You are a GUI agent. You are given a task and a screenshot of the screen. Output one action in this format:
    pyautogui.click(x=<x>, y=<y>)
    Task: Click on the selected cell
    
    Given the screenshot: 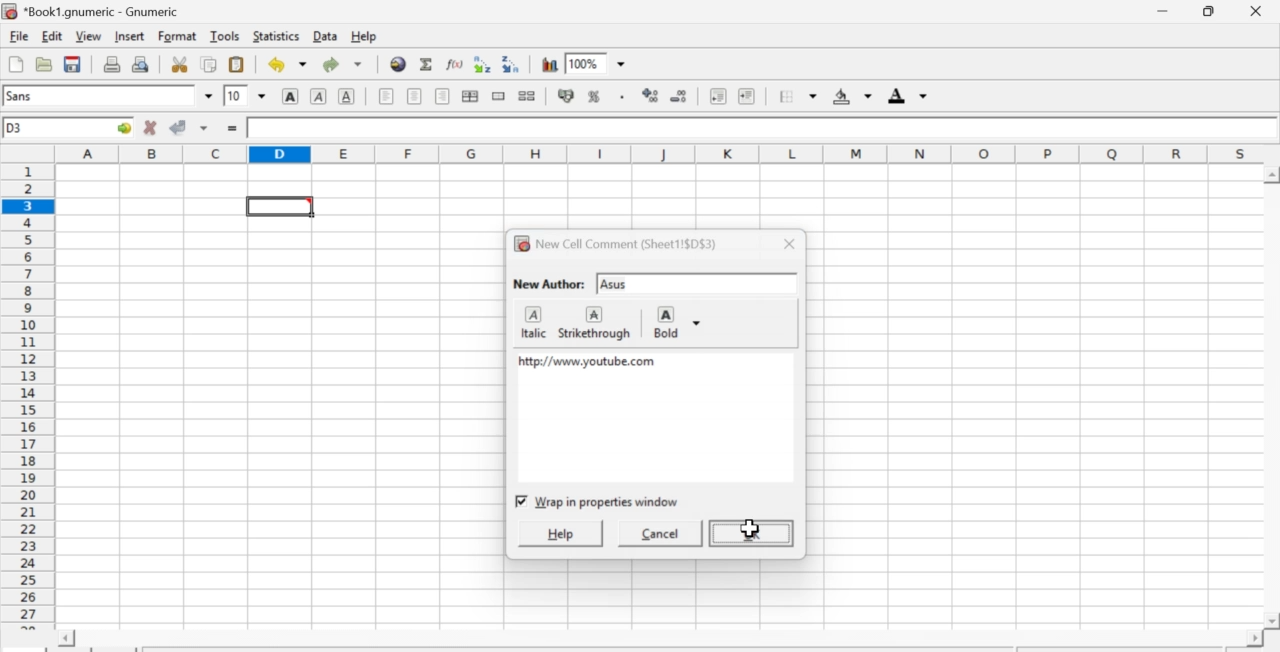 What is the action you would take?
    pyautogui.click(x=279, y=205)
    